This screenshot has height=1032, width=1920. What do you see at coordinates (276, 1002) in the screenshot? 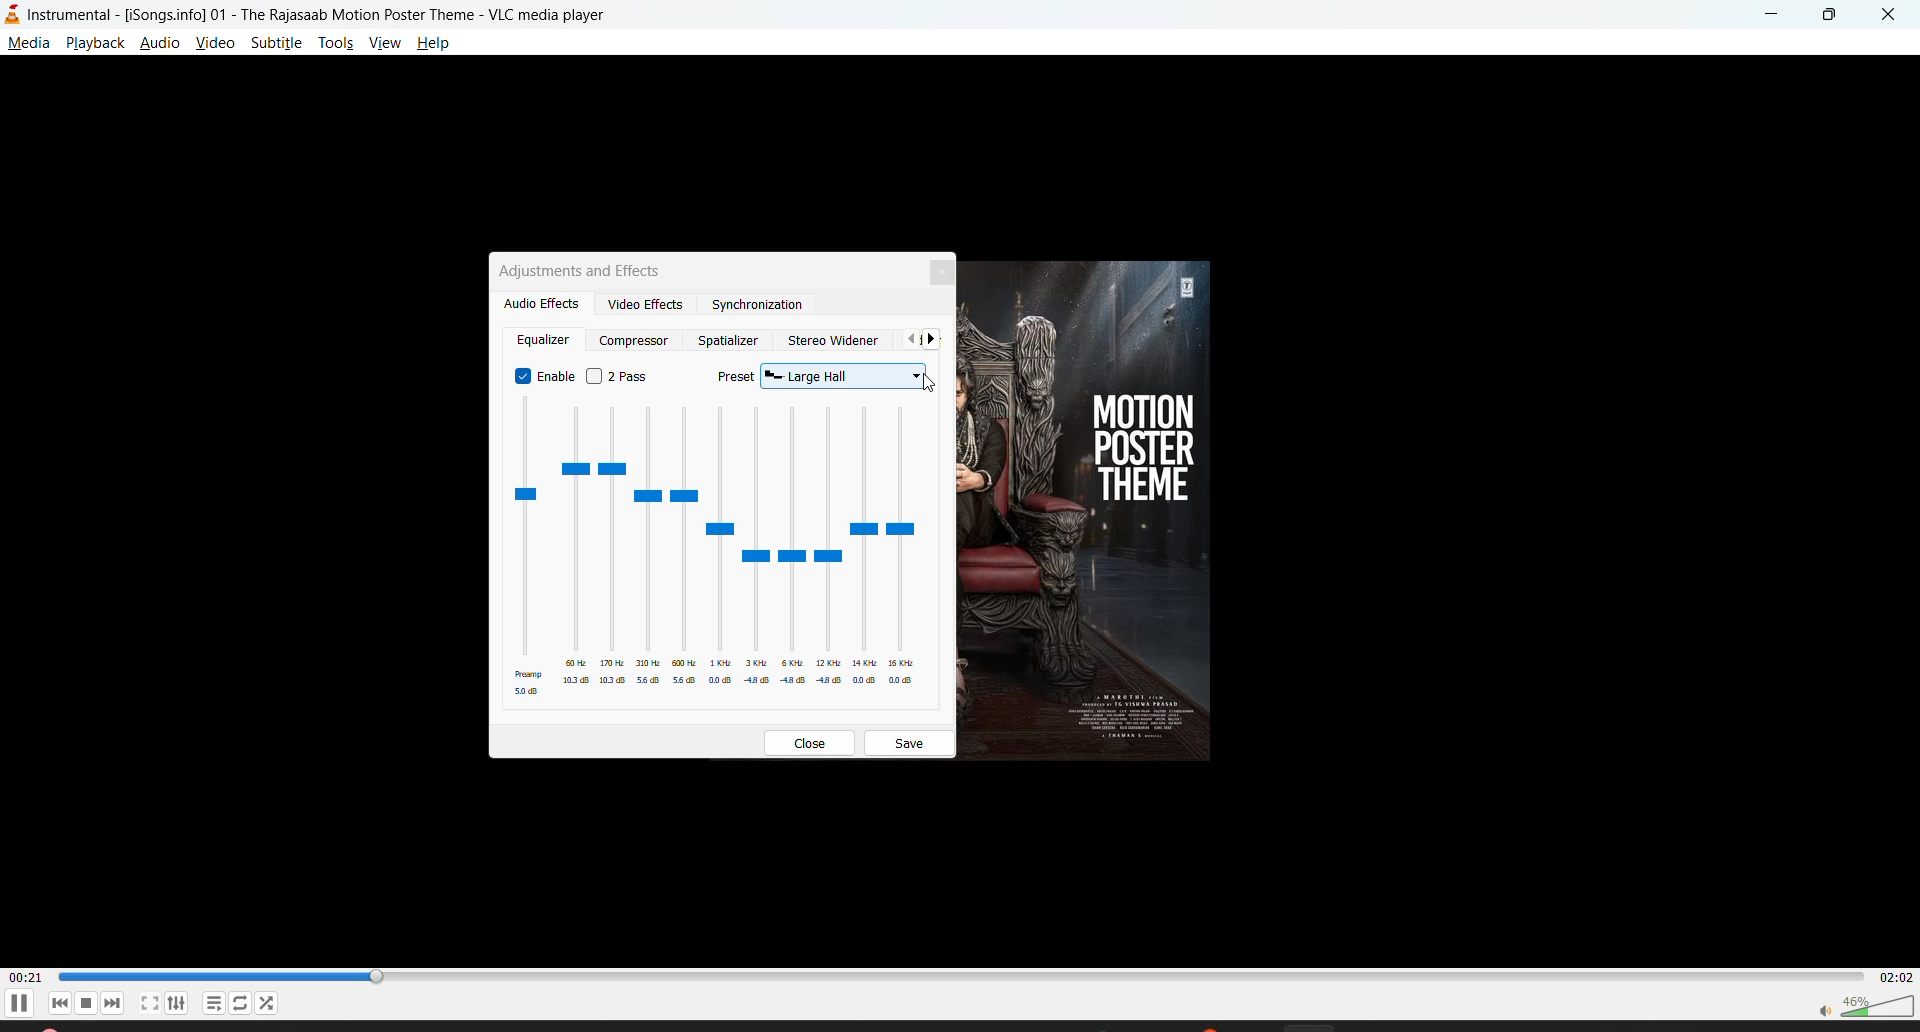
I see `random` at bounding box center [276, 1002].